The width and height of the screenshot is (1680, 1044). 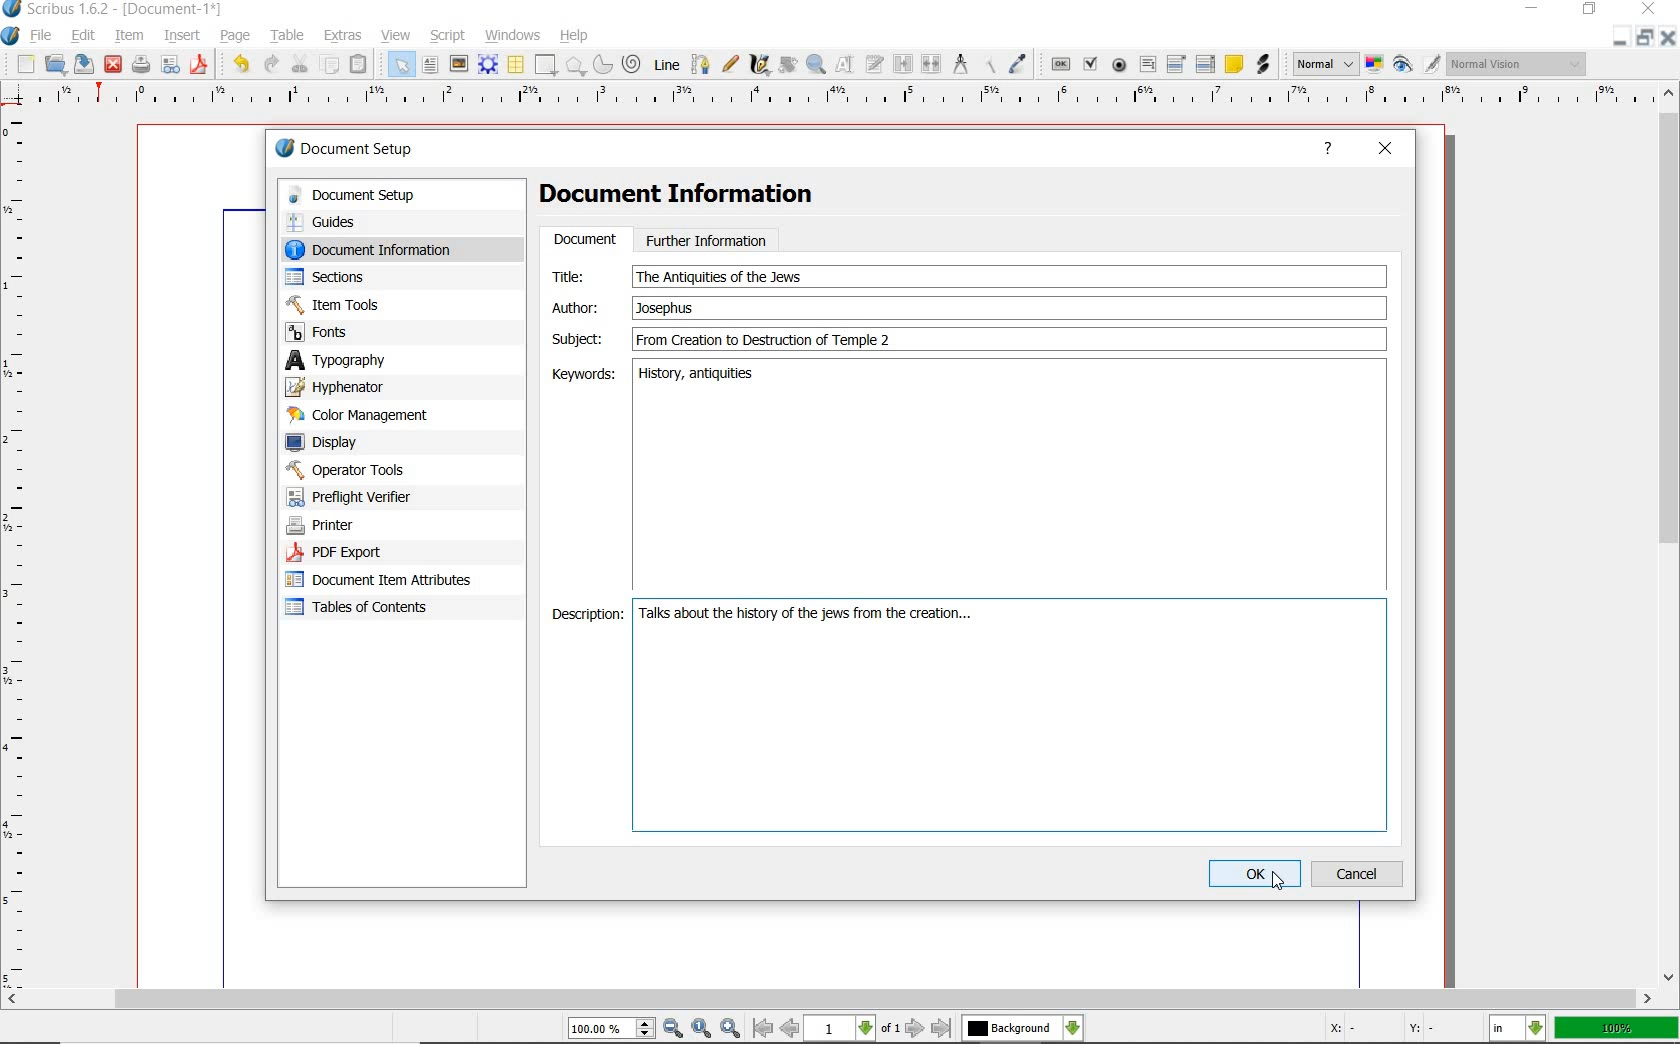 I want to click on page, so click(x=239, y=36).